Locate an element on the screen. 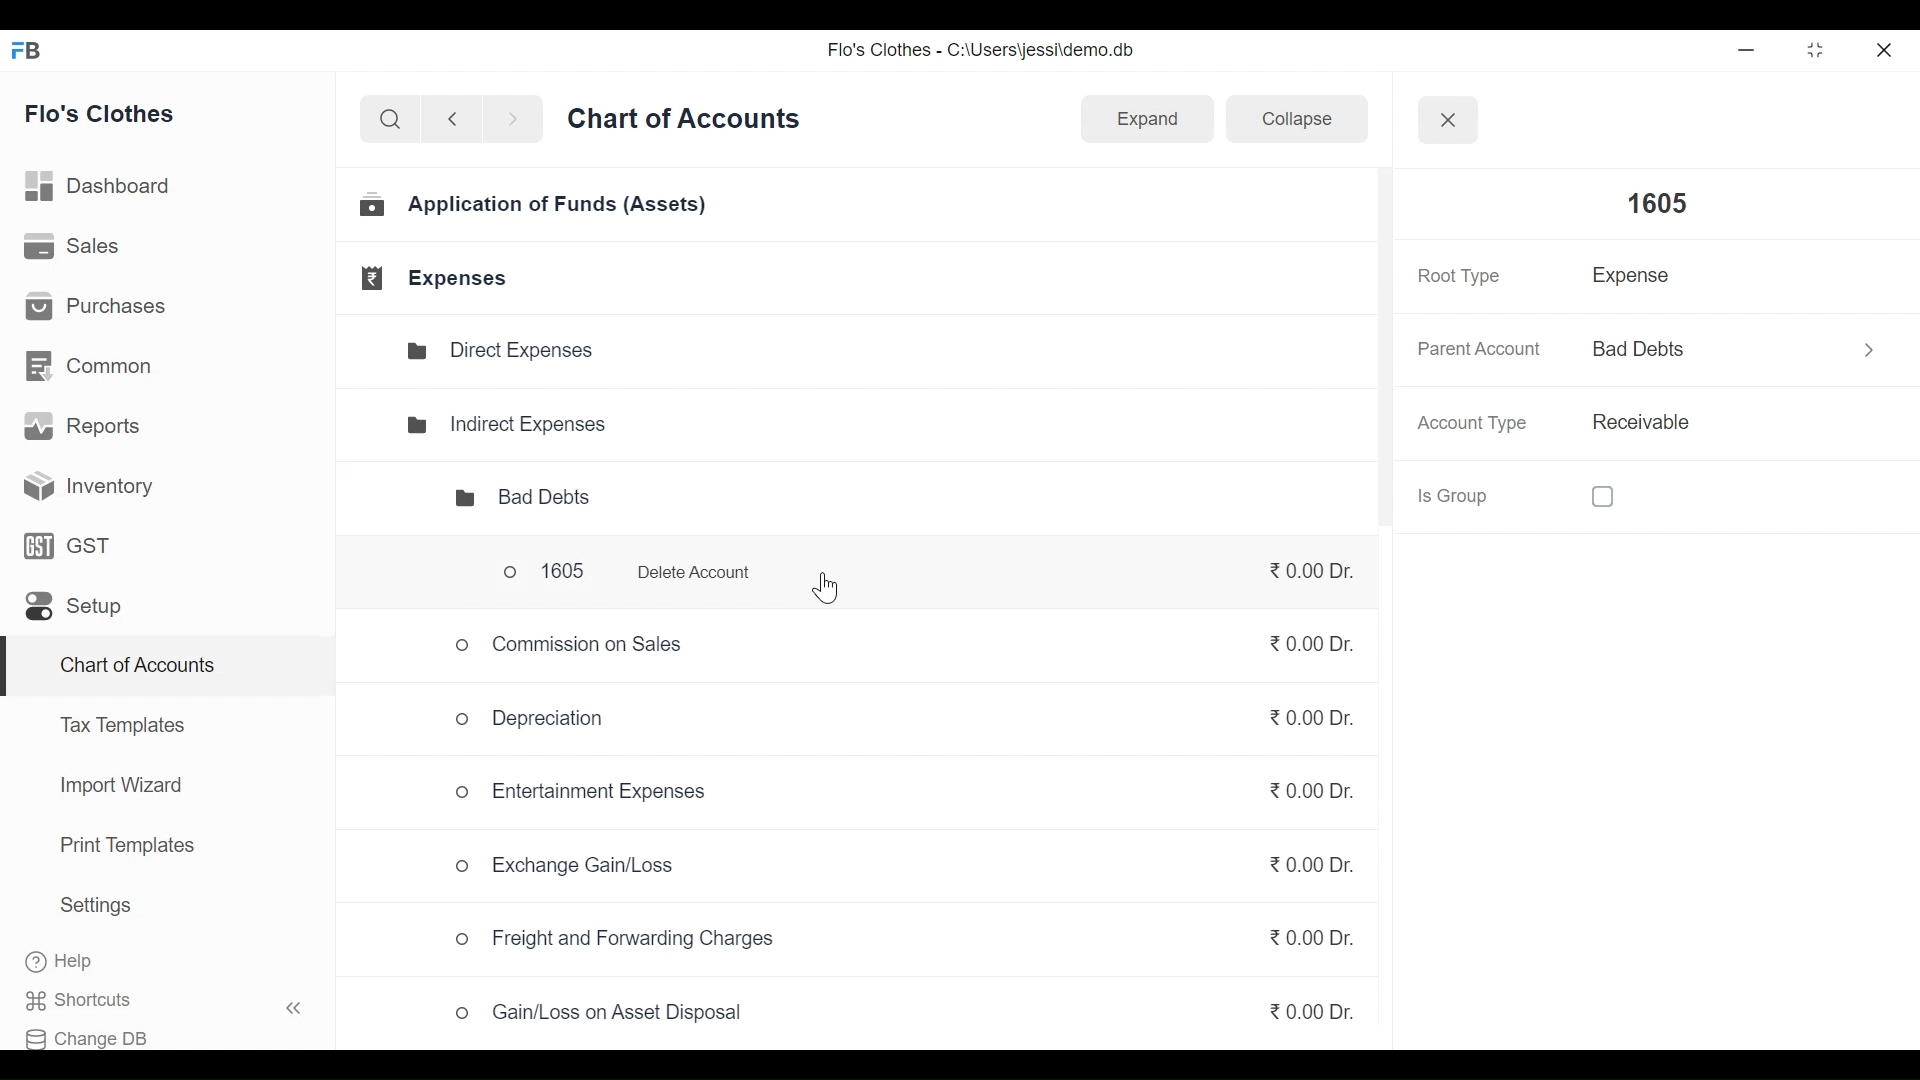 Image resolution: width=1920 pixels, height=1080 pixels. Commission on Sales is located at coordinates (571, 644).